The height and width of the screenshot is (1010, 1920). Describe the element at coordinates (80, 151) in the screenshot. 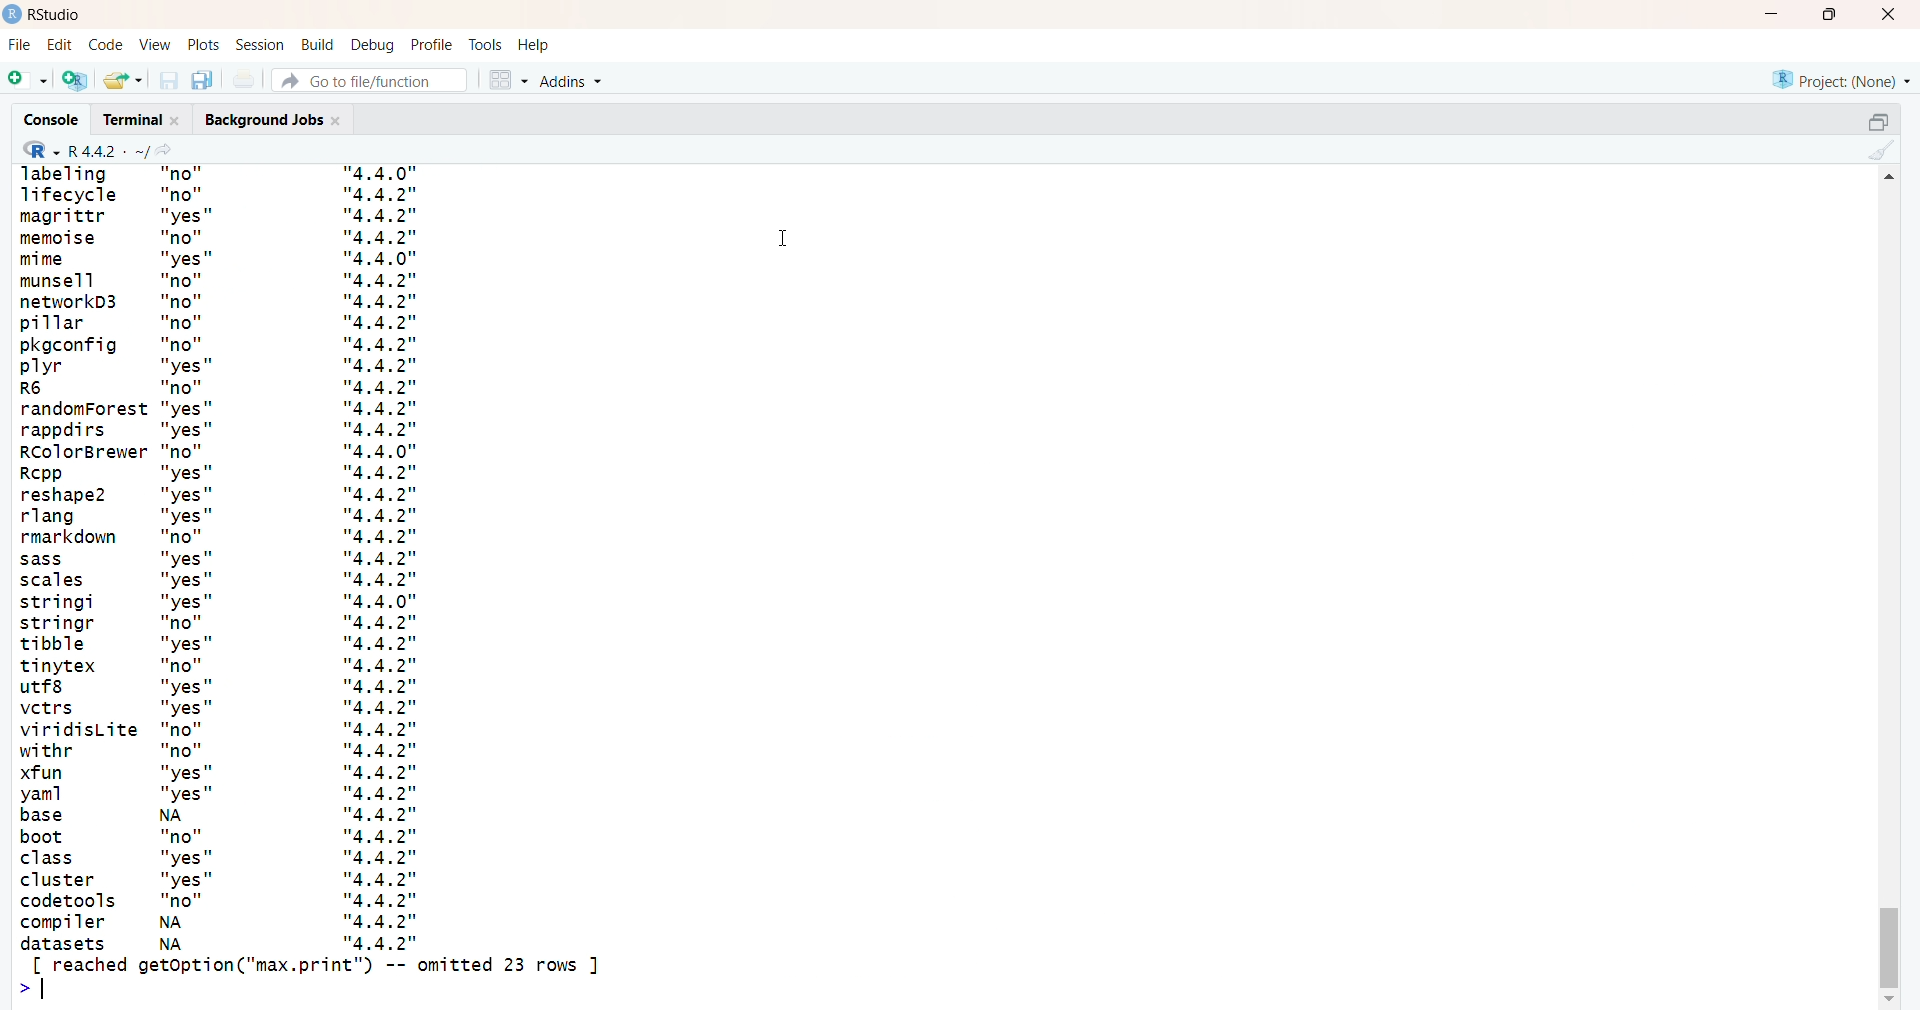

I see `R 4.4.2` at that location.